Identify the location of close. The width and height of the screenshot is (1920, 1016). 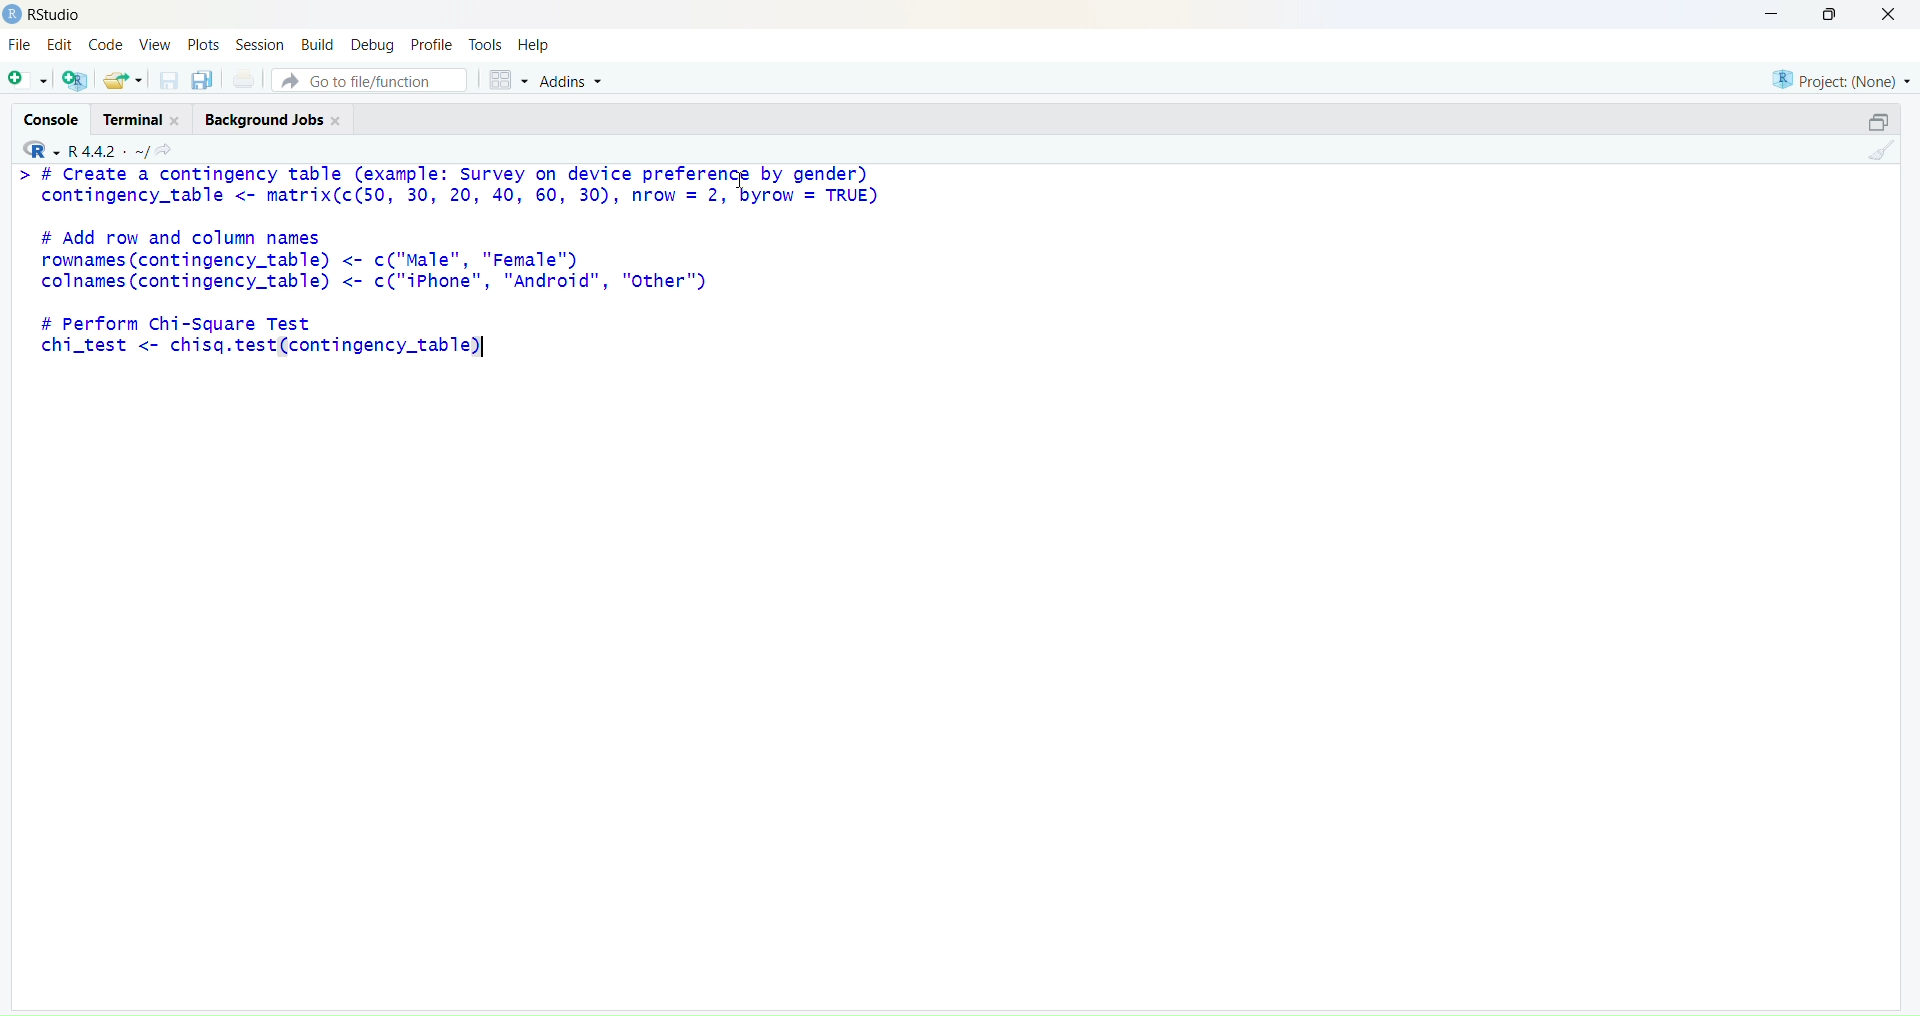
(177, 121).